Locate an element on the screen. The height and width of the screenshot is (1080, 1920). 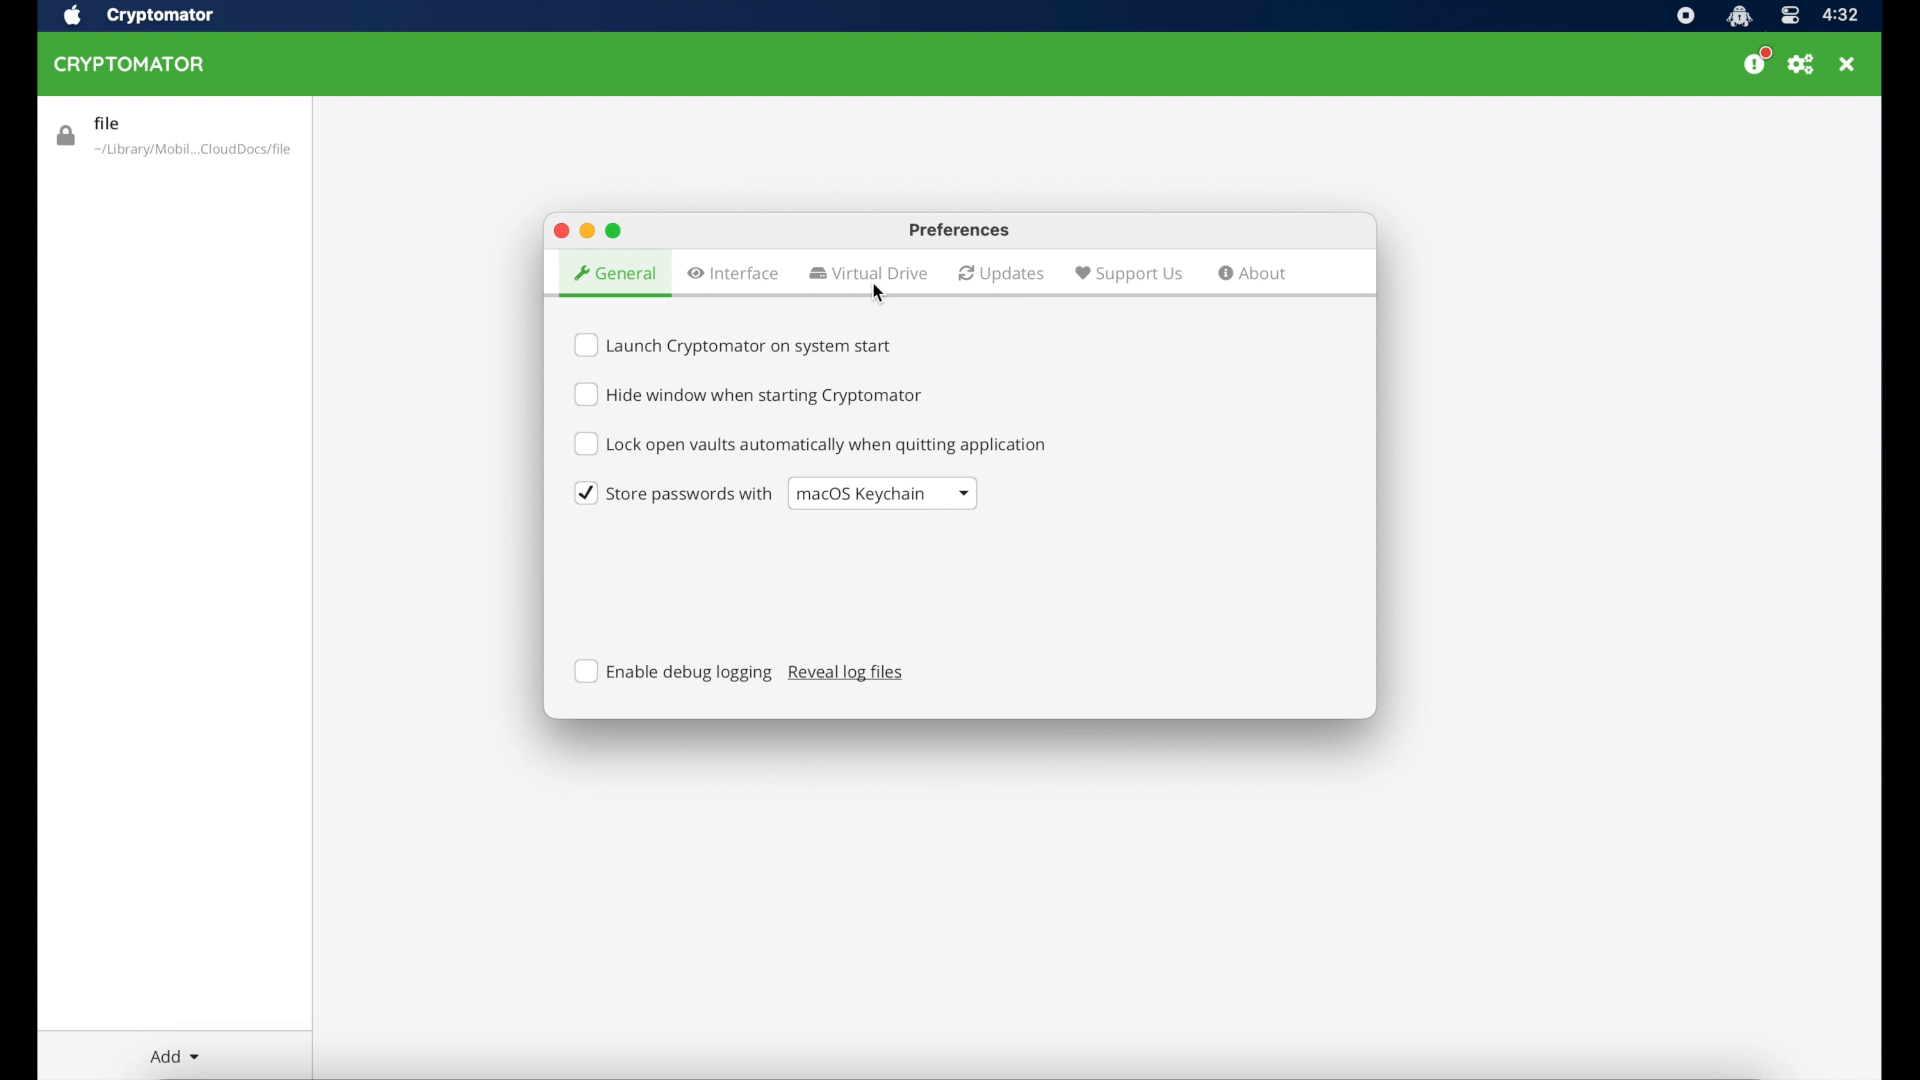
enable debug logging is located at coordinates (672, 671).